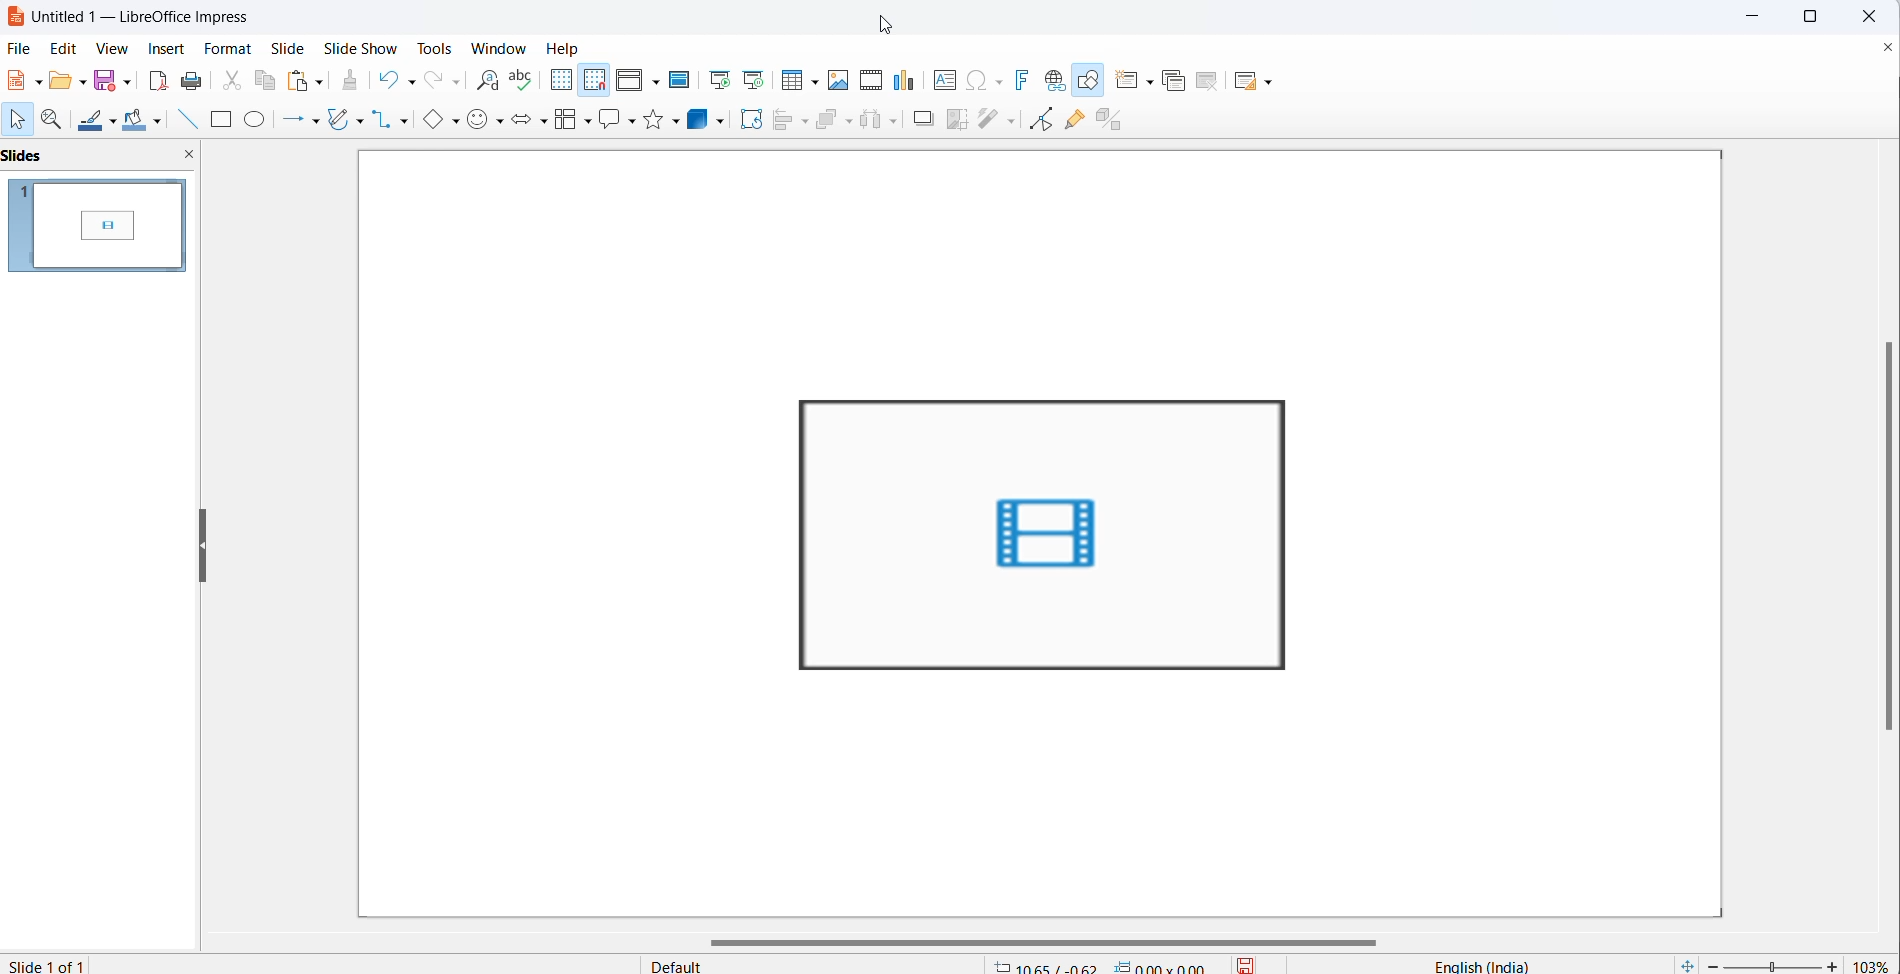  What do you see at coordinates (265, 82) in the screenshot?
I see `copy` at bounding box center [265, 82].